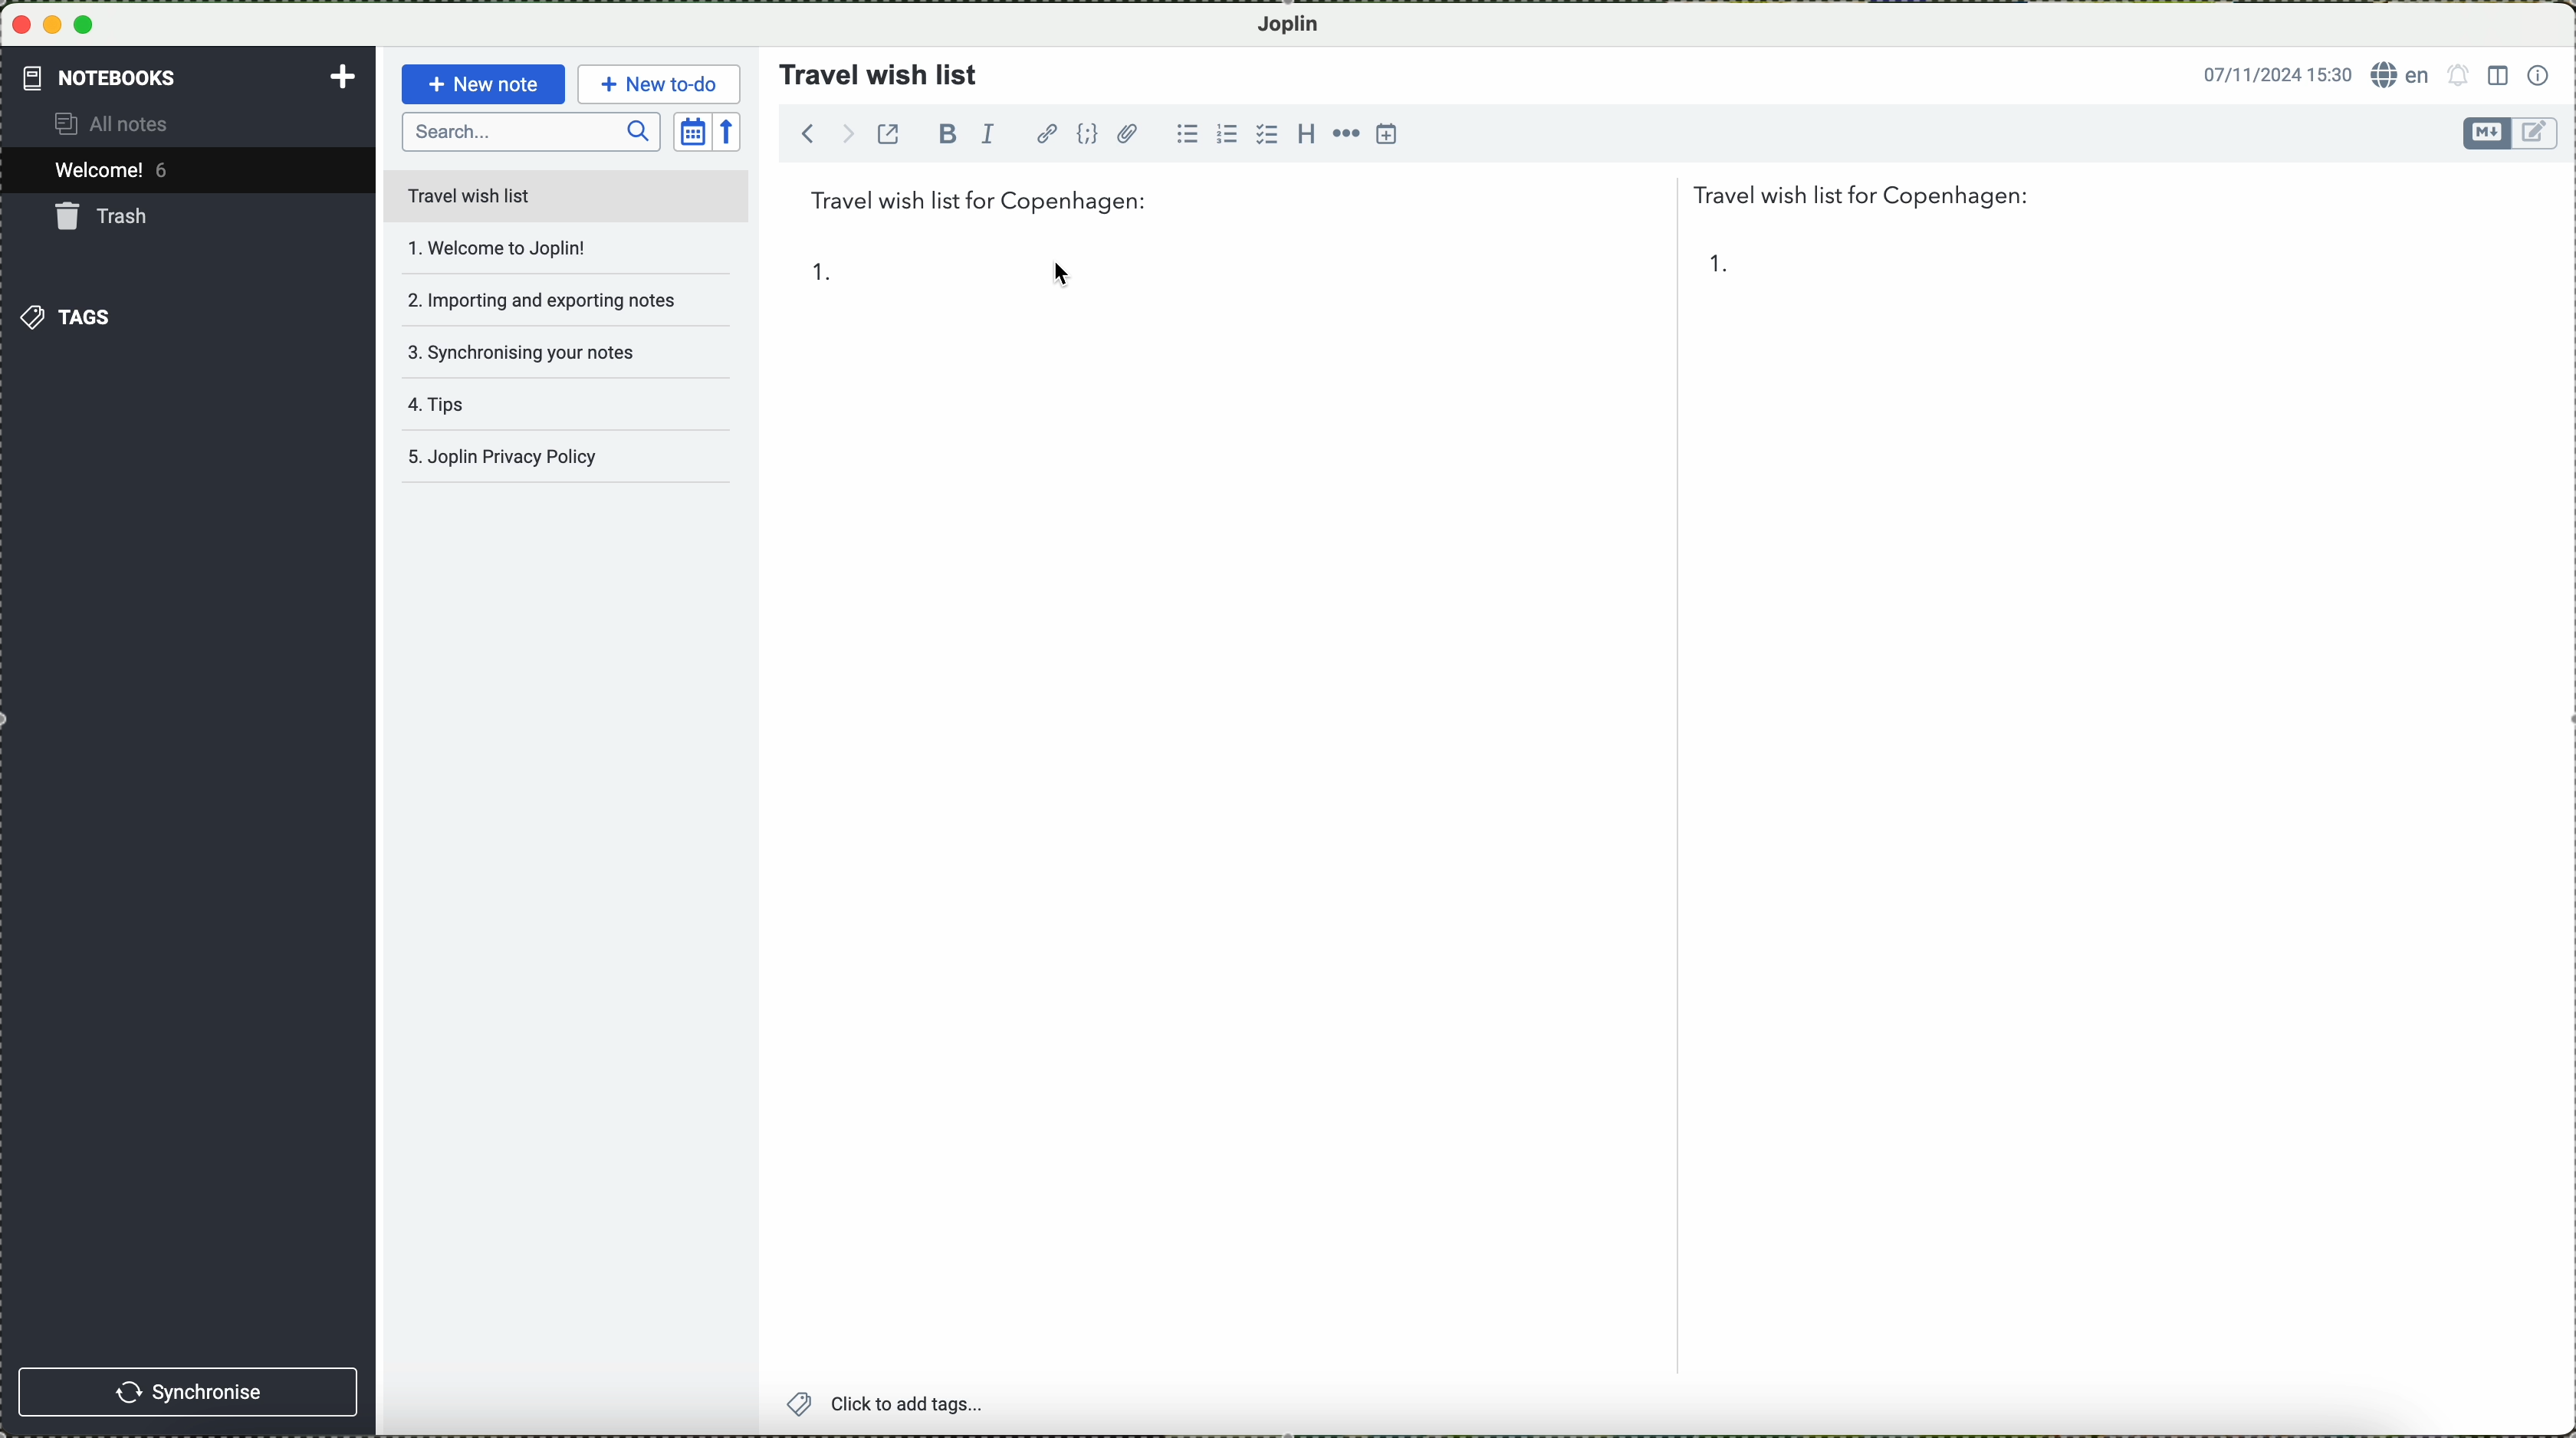 The image size is (2576, 1438). What do you see at coordinates (1389, 136) in the screenshot?
I see `insert time` at bounding box center [1389, 136].